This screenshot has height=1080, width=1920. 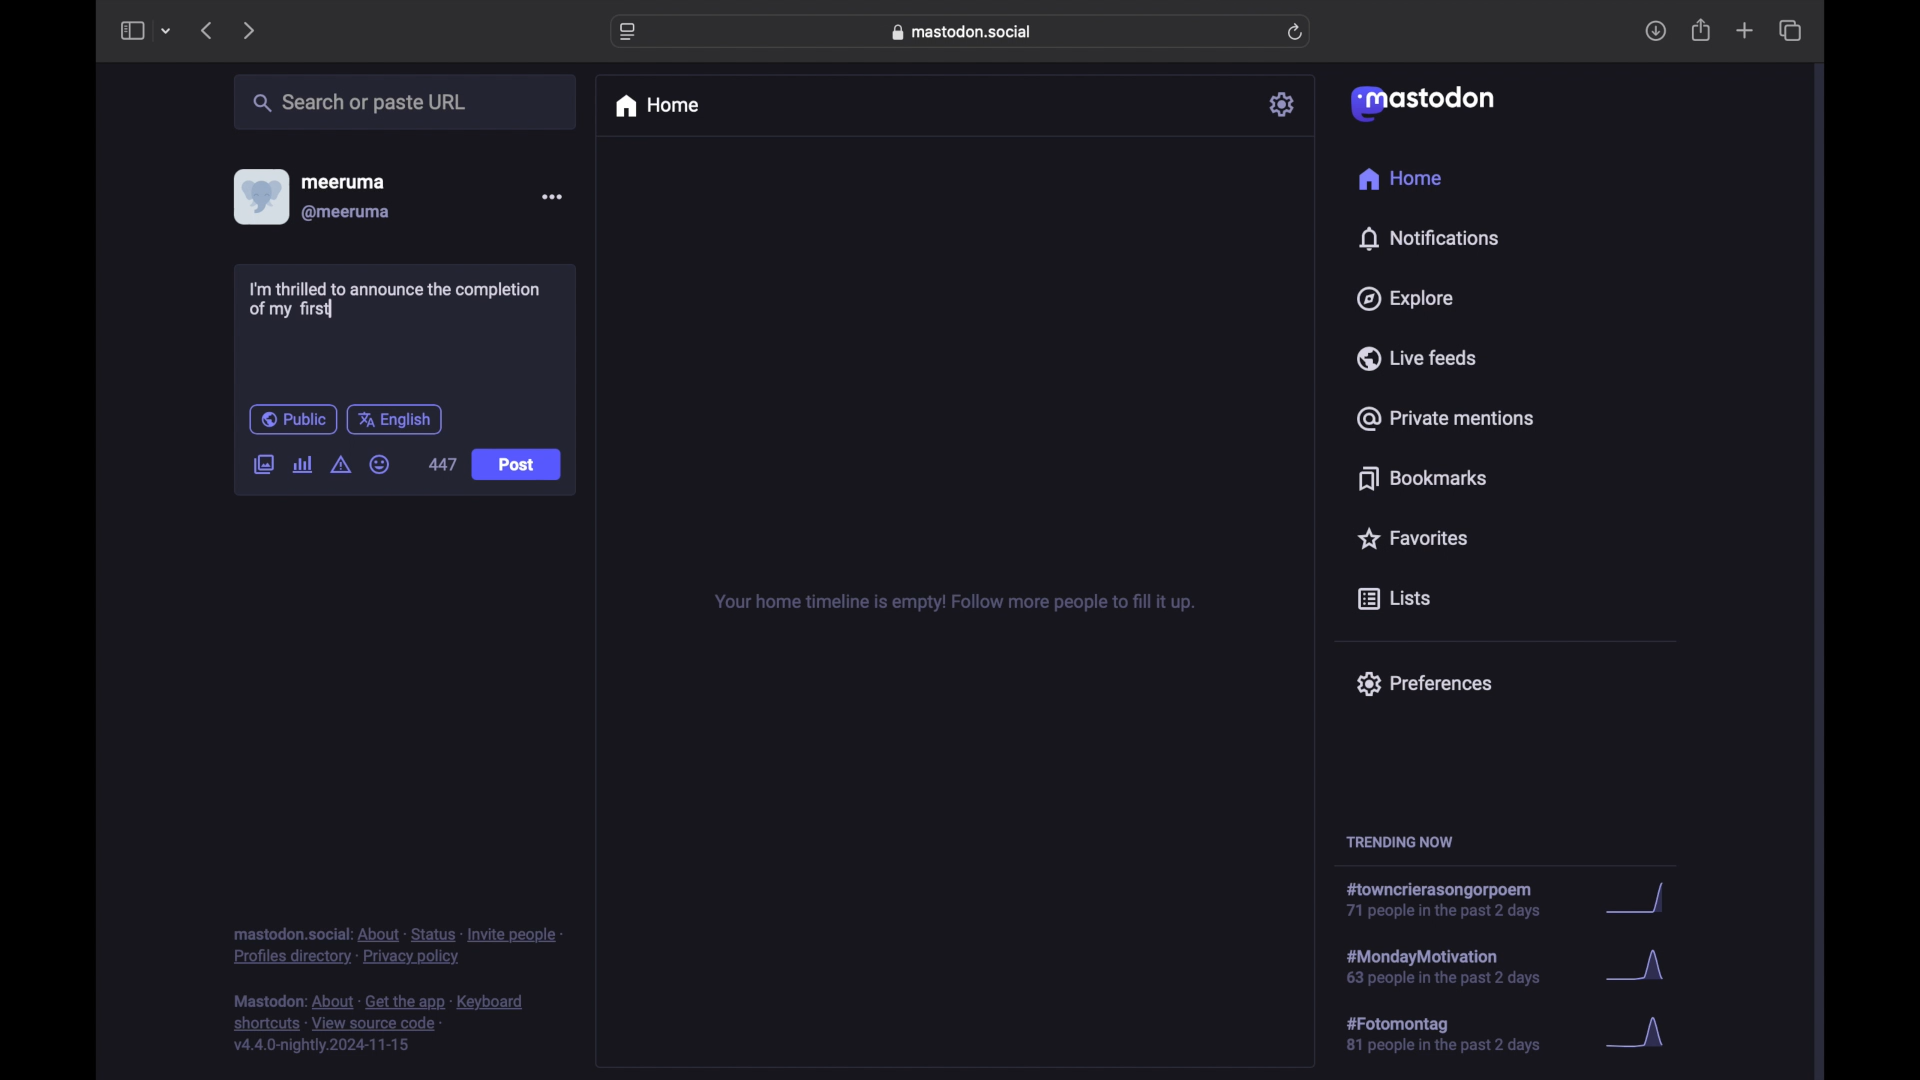 I want to click on graph, so click(x=1641, y=968).